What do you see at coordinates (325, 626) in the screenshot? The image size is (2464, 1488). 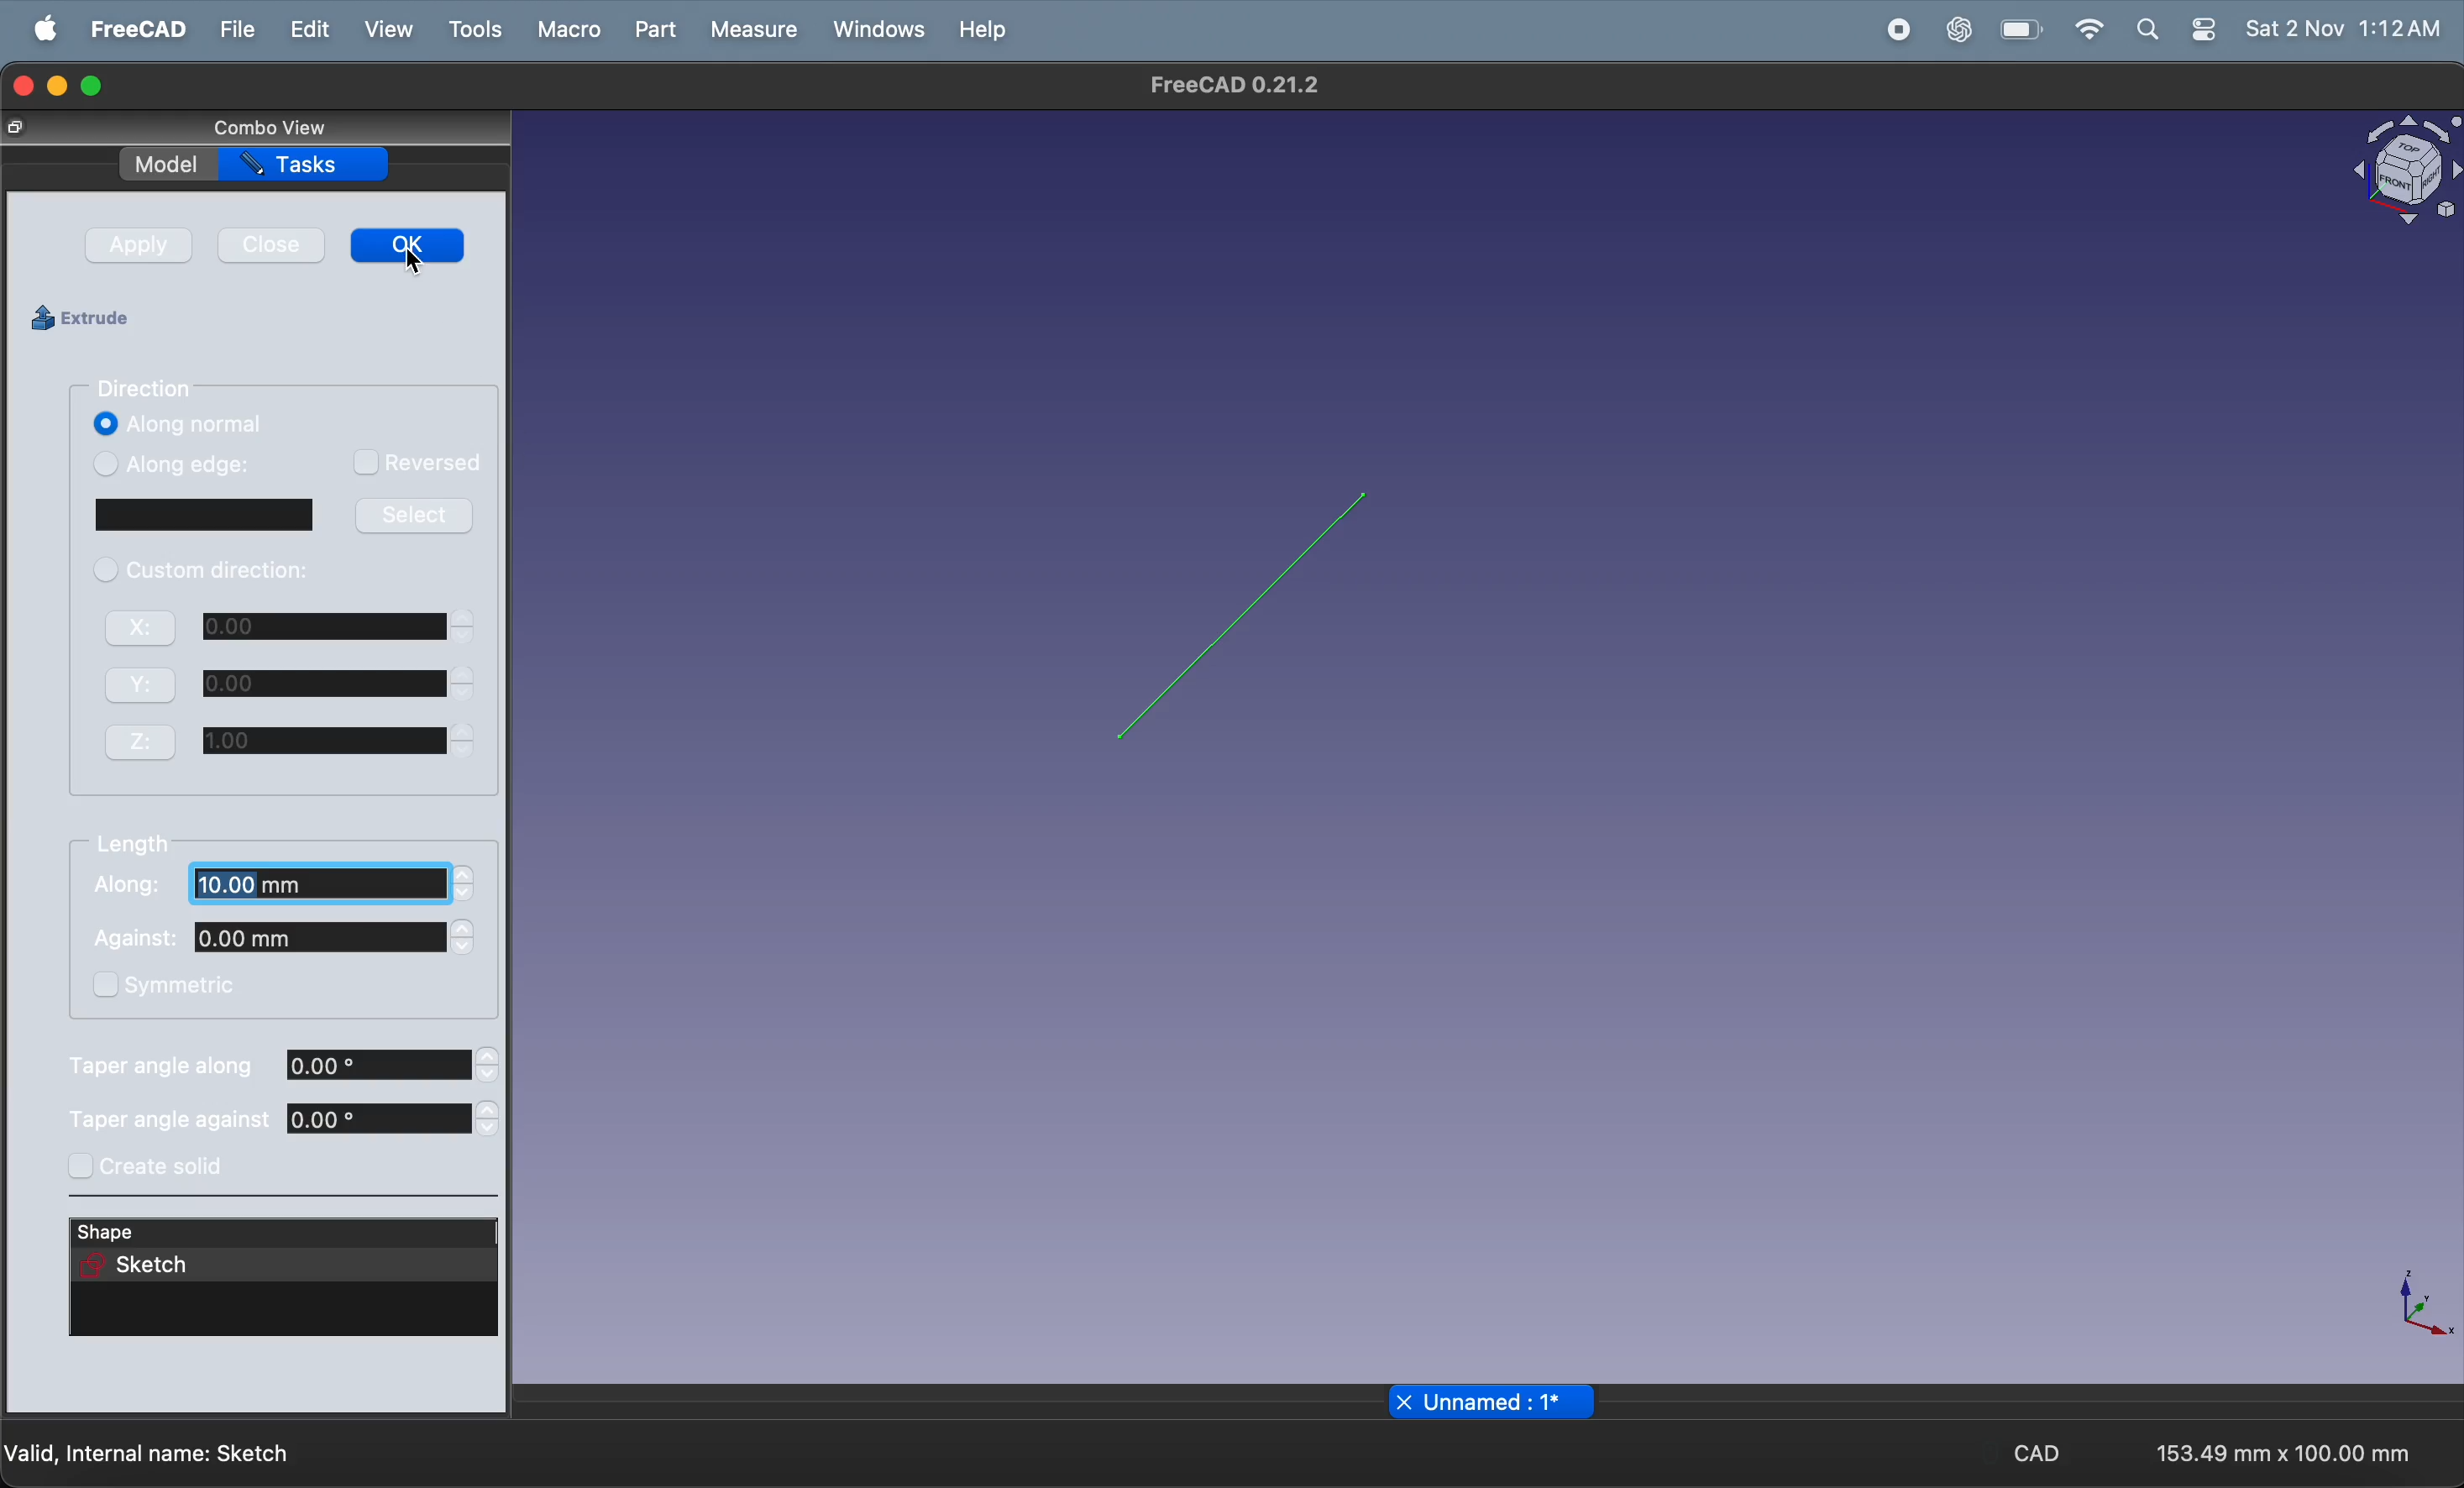 I see `0.00` at bounding box center [325, 626].